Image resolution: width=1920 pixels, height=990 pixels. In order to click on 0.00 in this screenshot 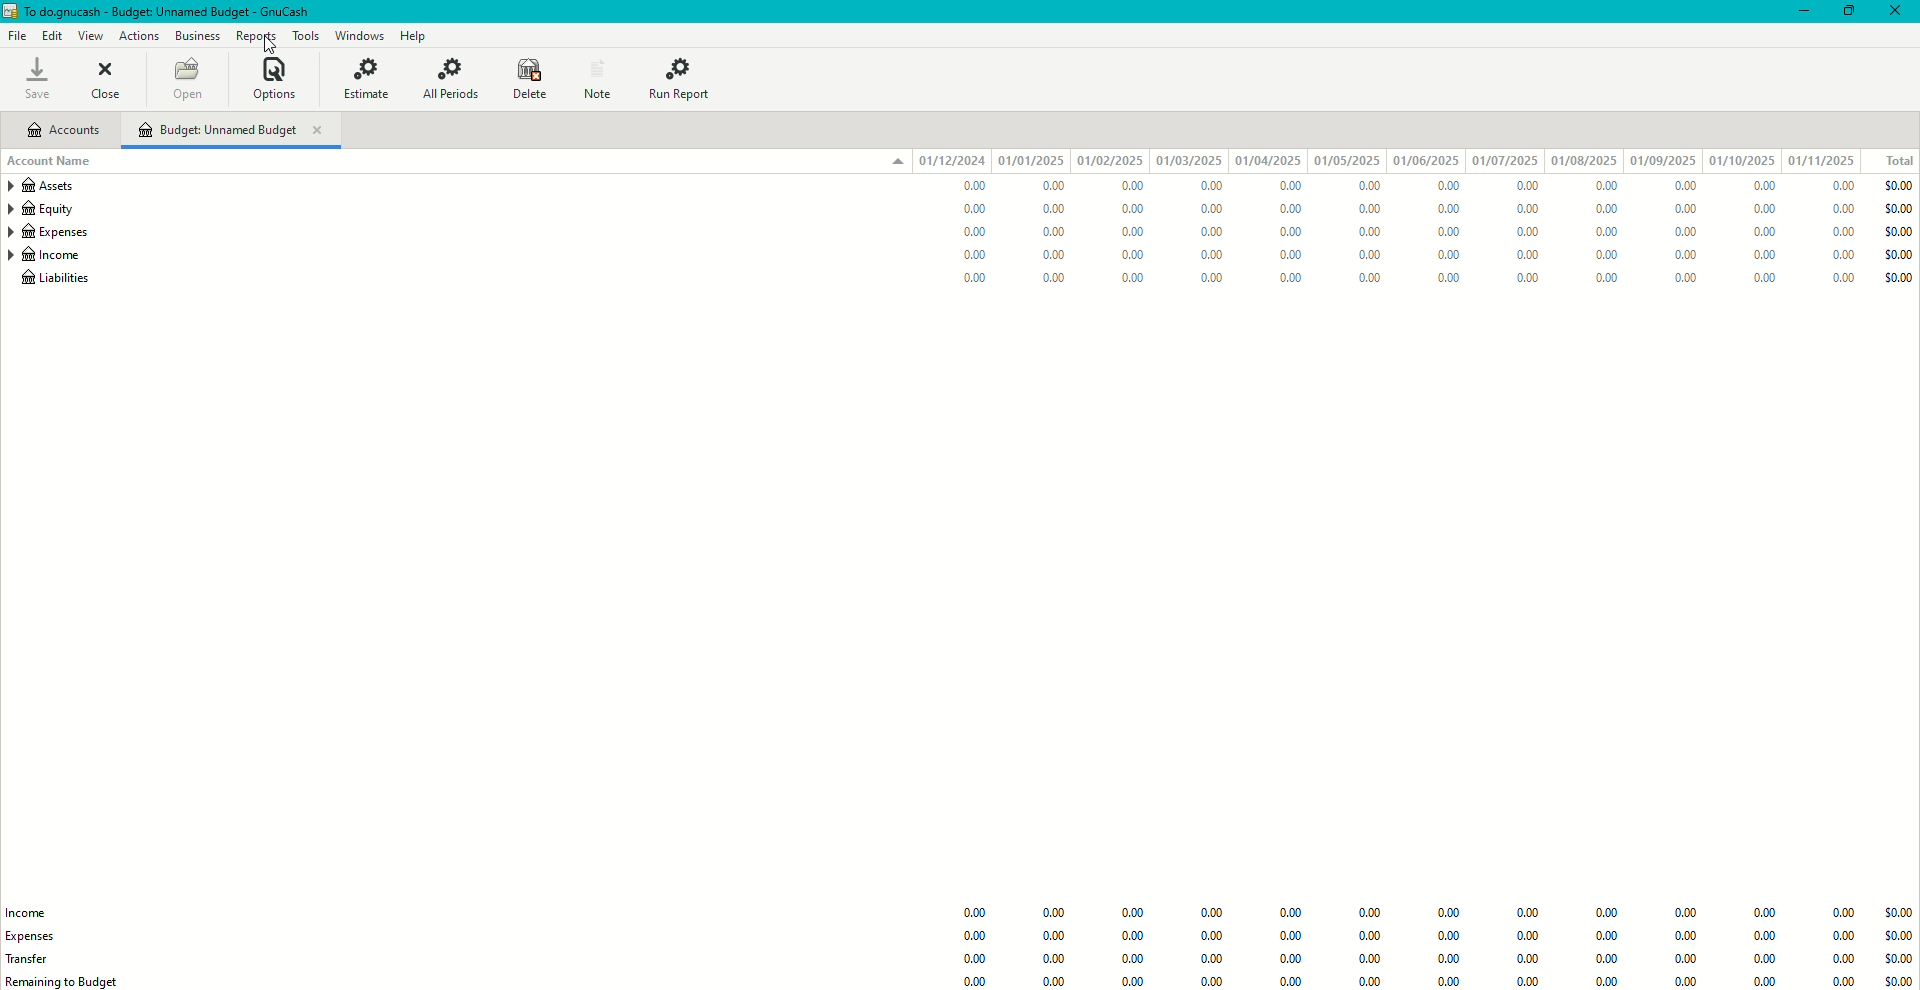, I will do `click(978, 961)`.